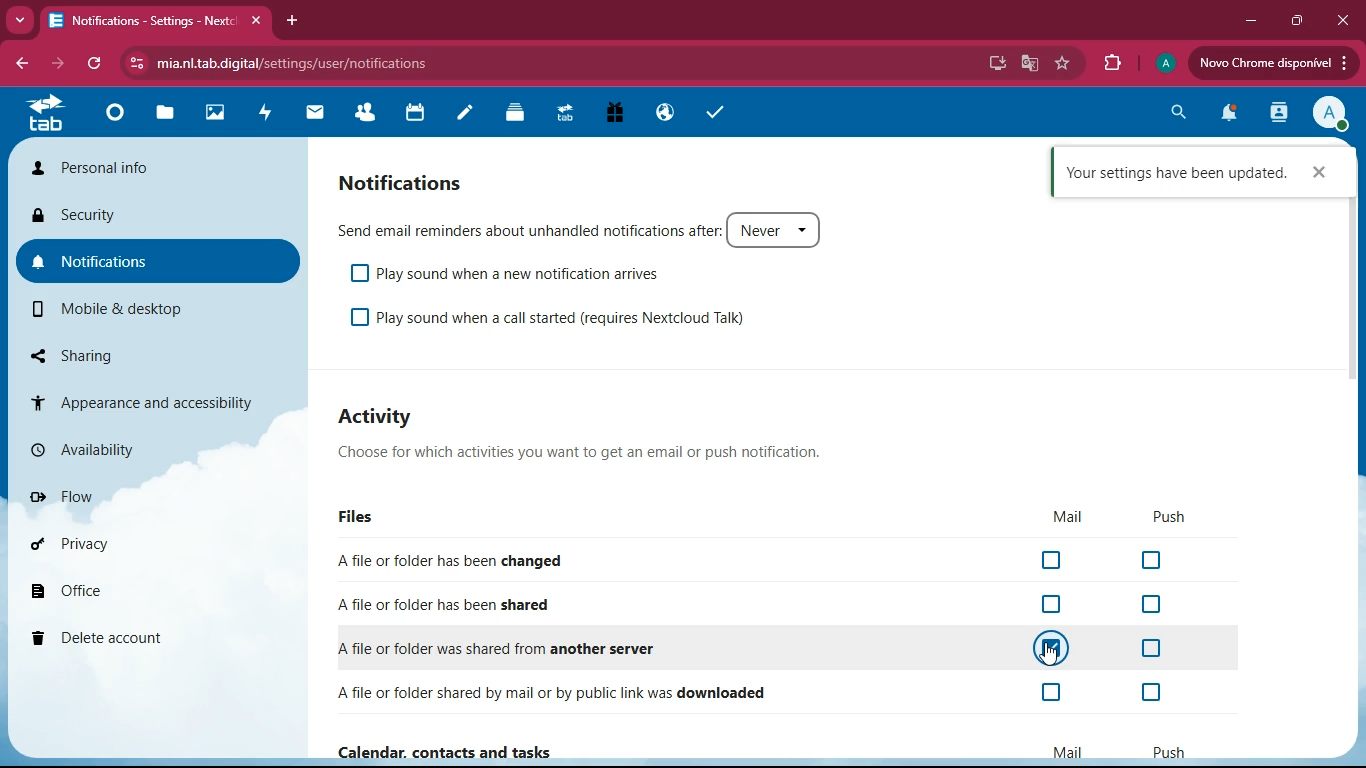 Image resolution: width=1366 pixels, height=768 pixels. I want to click on security, so click(149, 217).